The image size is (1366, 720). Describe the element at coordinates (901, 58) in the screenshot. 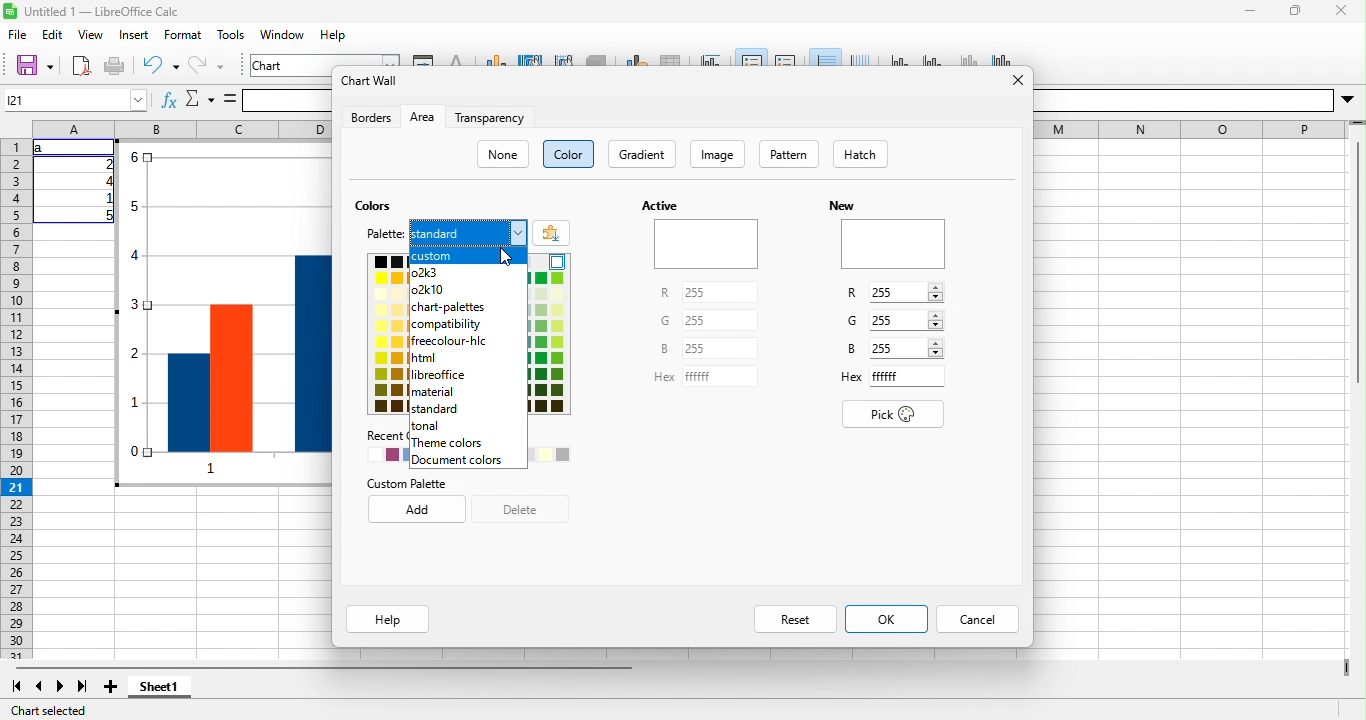

I see `x axis` at that location.